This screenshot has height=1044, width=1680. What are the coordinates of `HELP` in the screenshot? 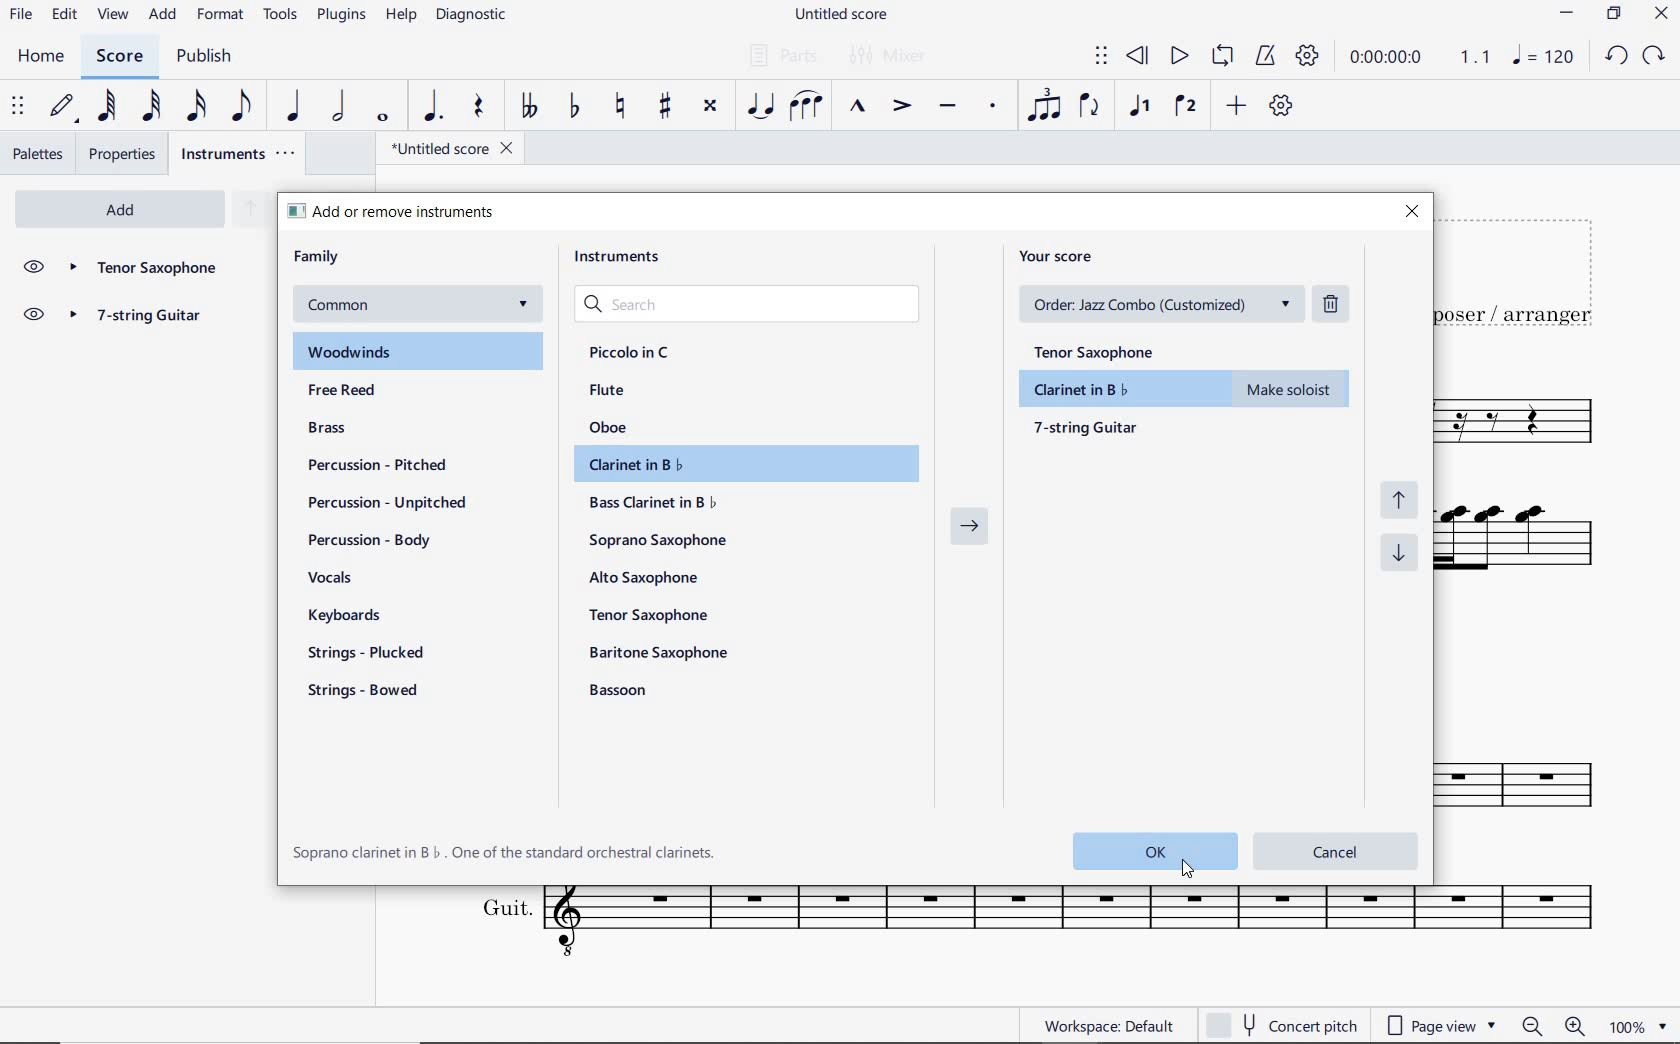 It's located at (398, 17).